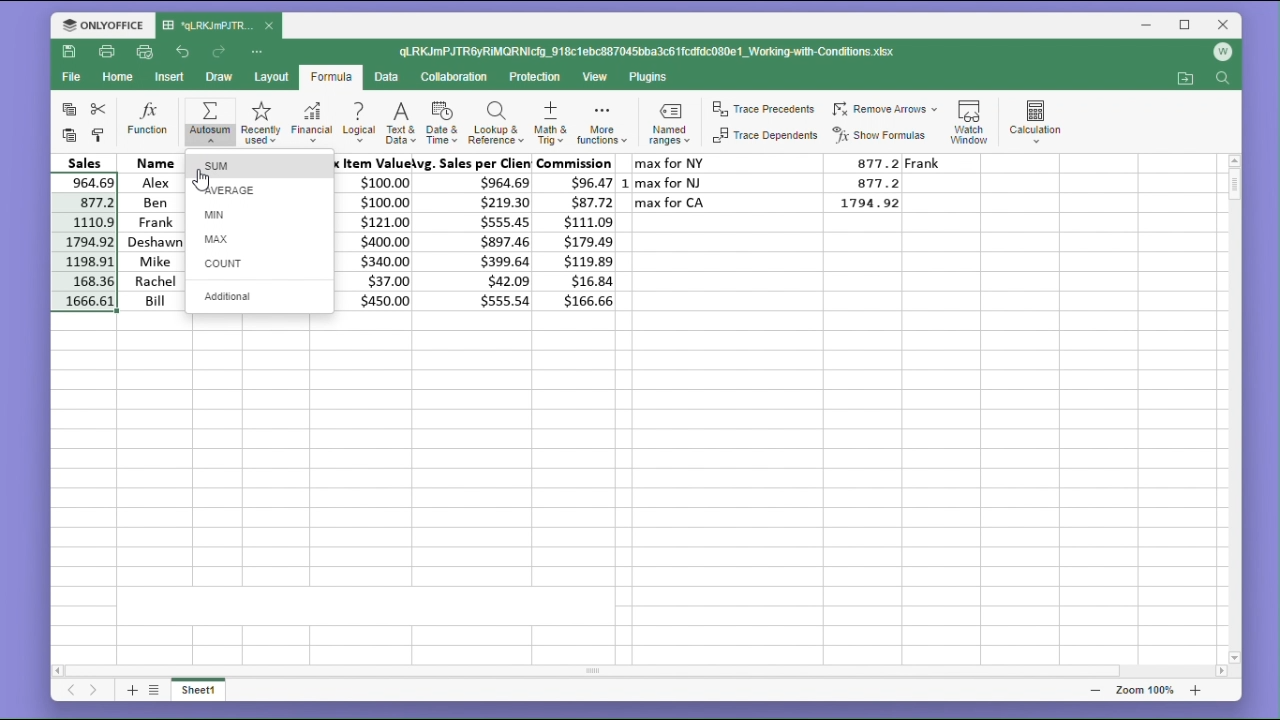  I want to click on logical, so click(358, 124).